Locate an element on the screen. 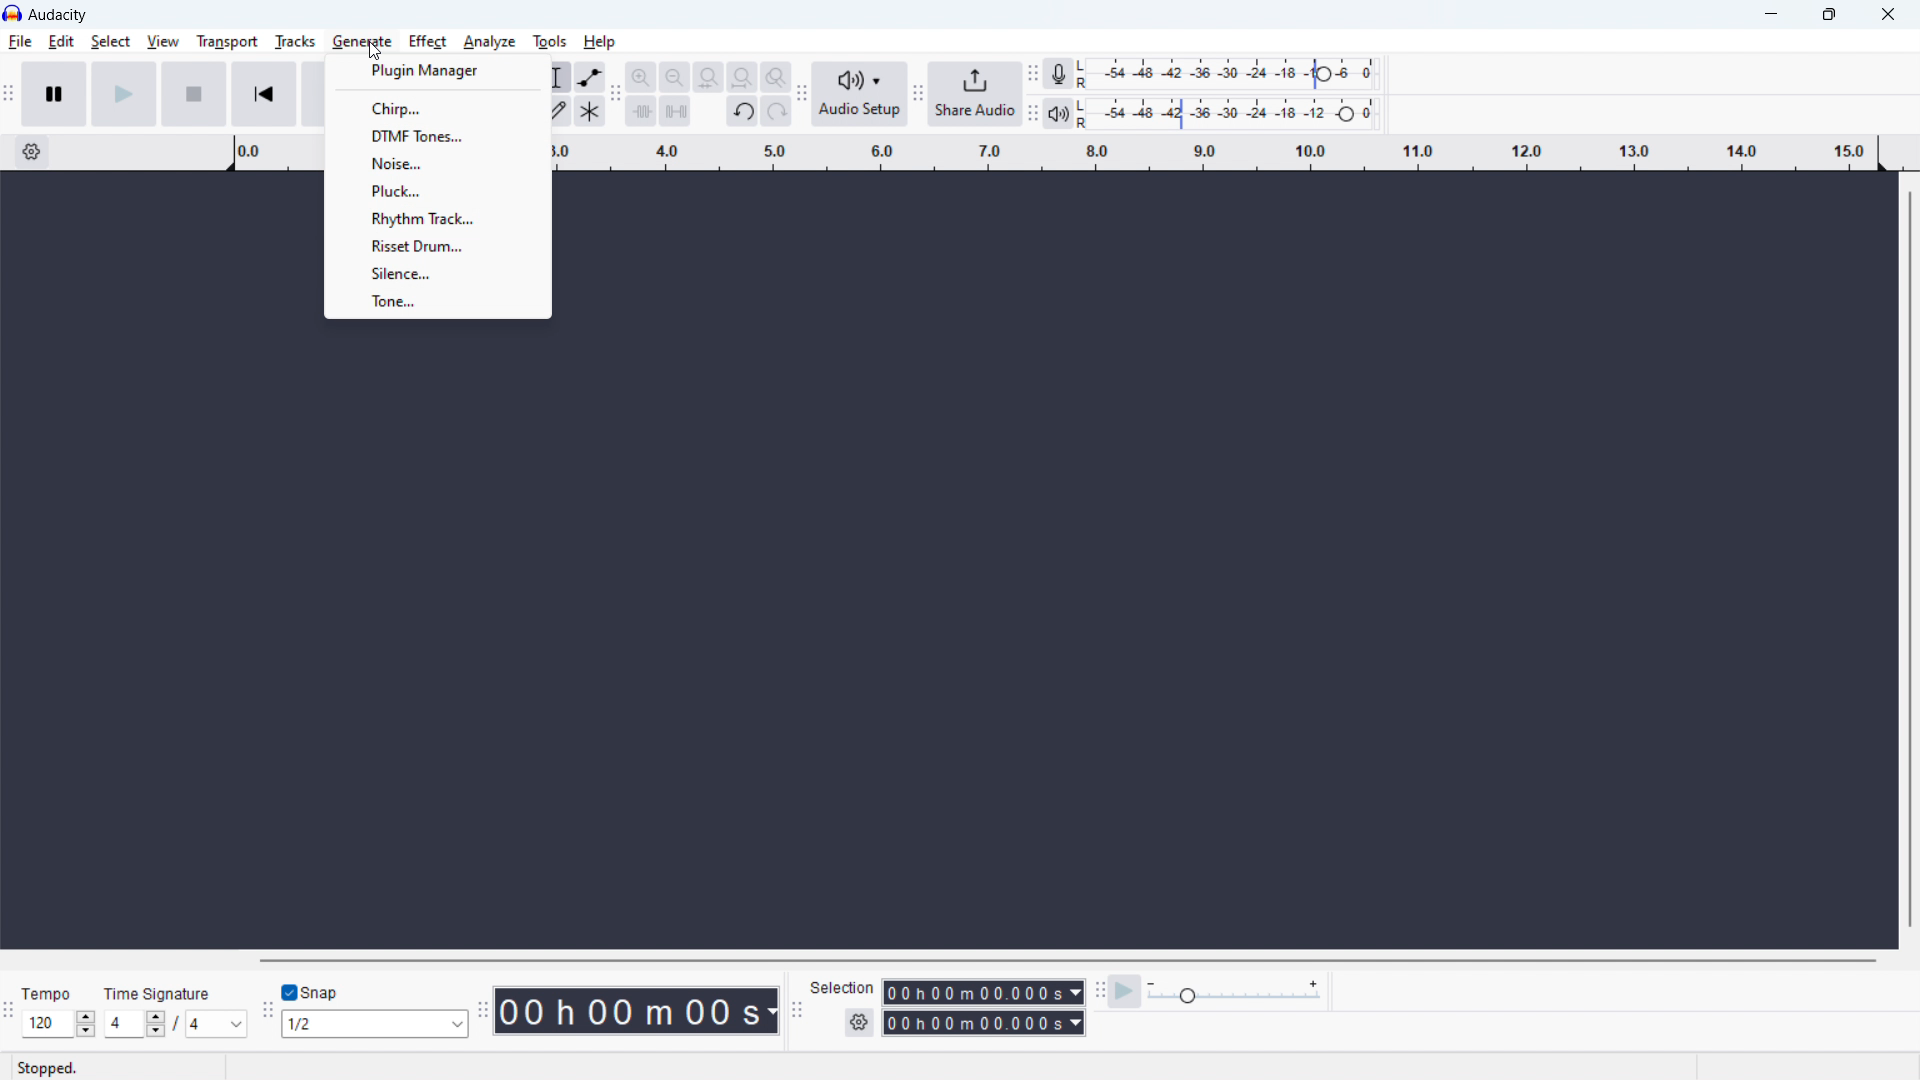  Time signature is located at coordinates (160, 990).